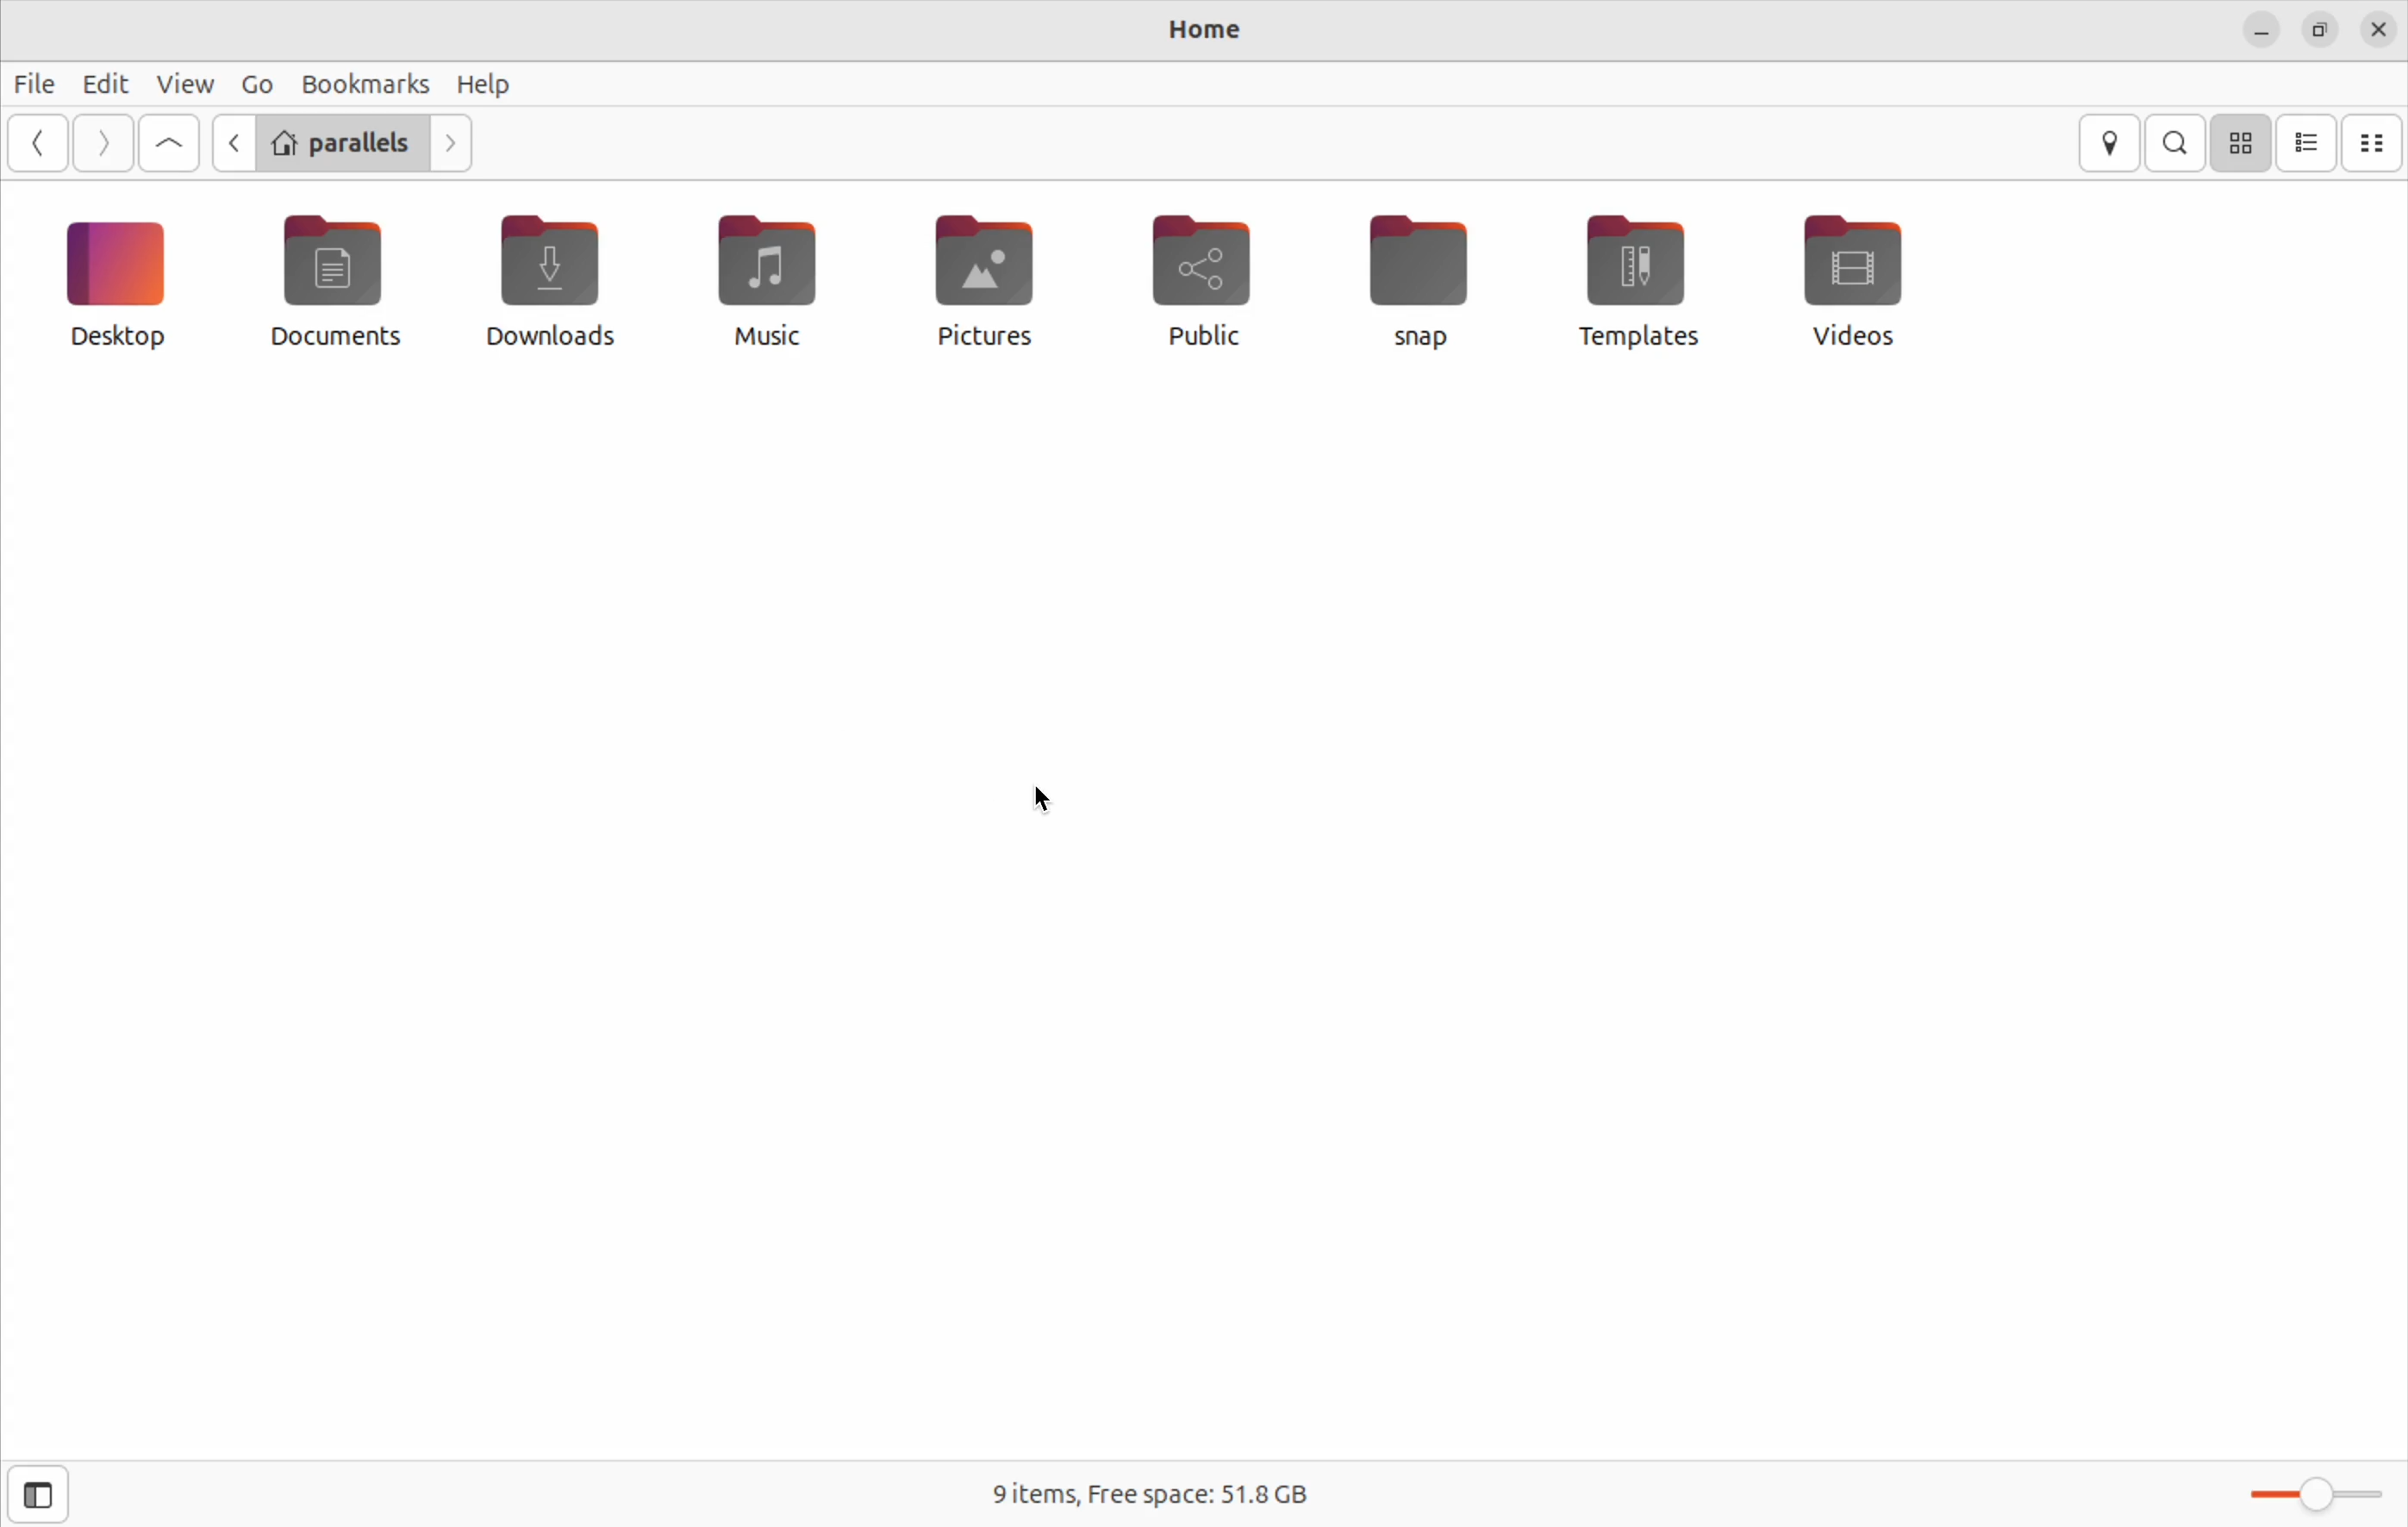 Image resolution: width=2408 pixels, height=1527 pixels. Describe the element at coordinates (101, 142) in the screenshot. I see `Go next` at that location.